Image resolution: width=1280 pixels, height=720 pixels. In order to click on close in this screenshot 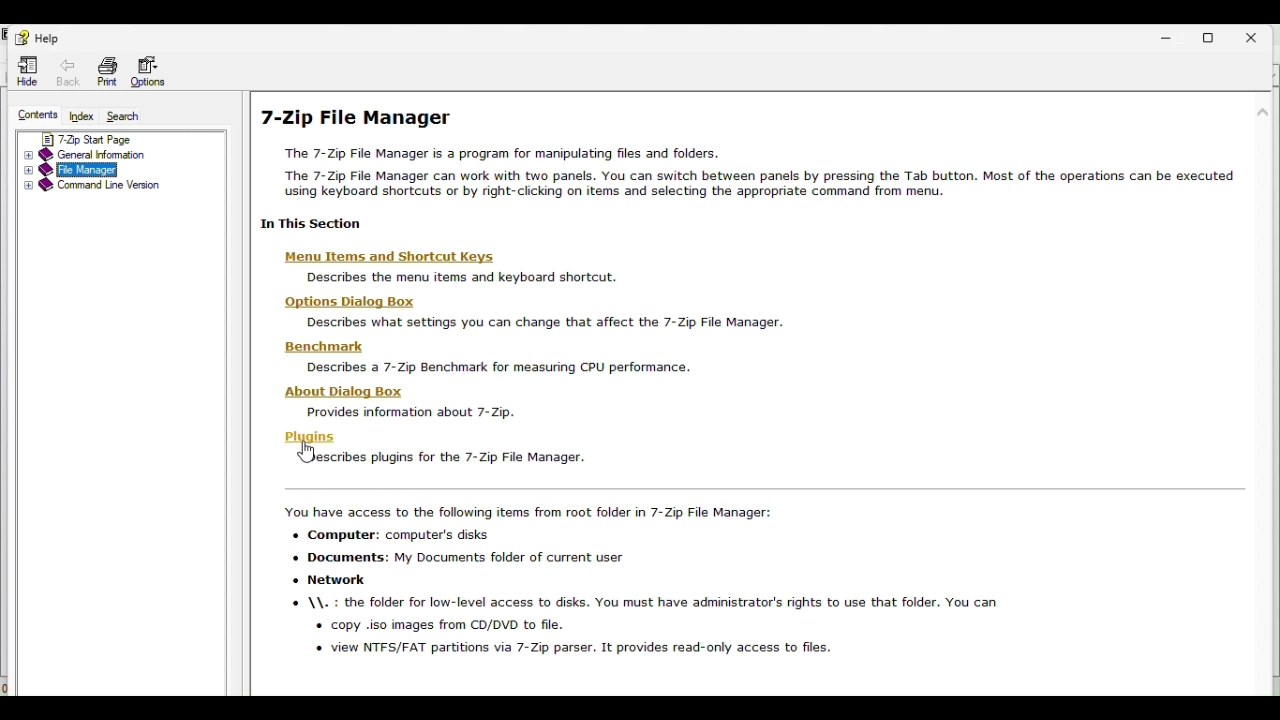, I will do `click(1258, 33)`.